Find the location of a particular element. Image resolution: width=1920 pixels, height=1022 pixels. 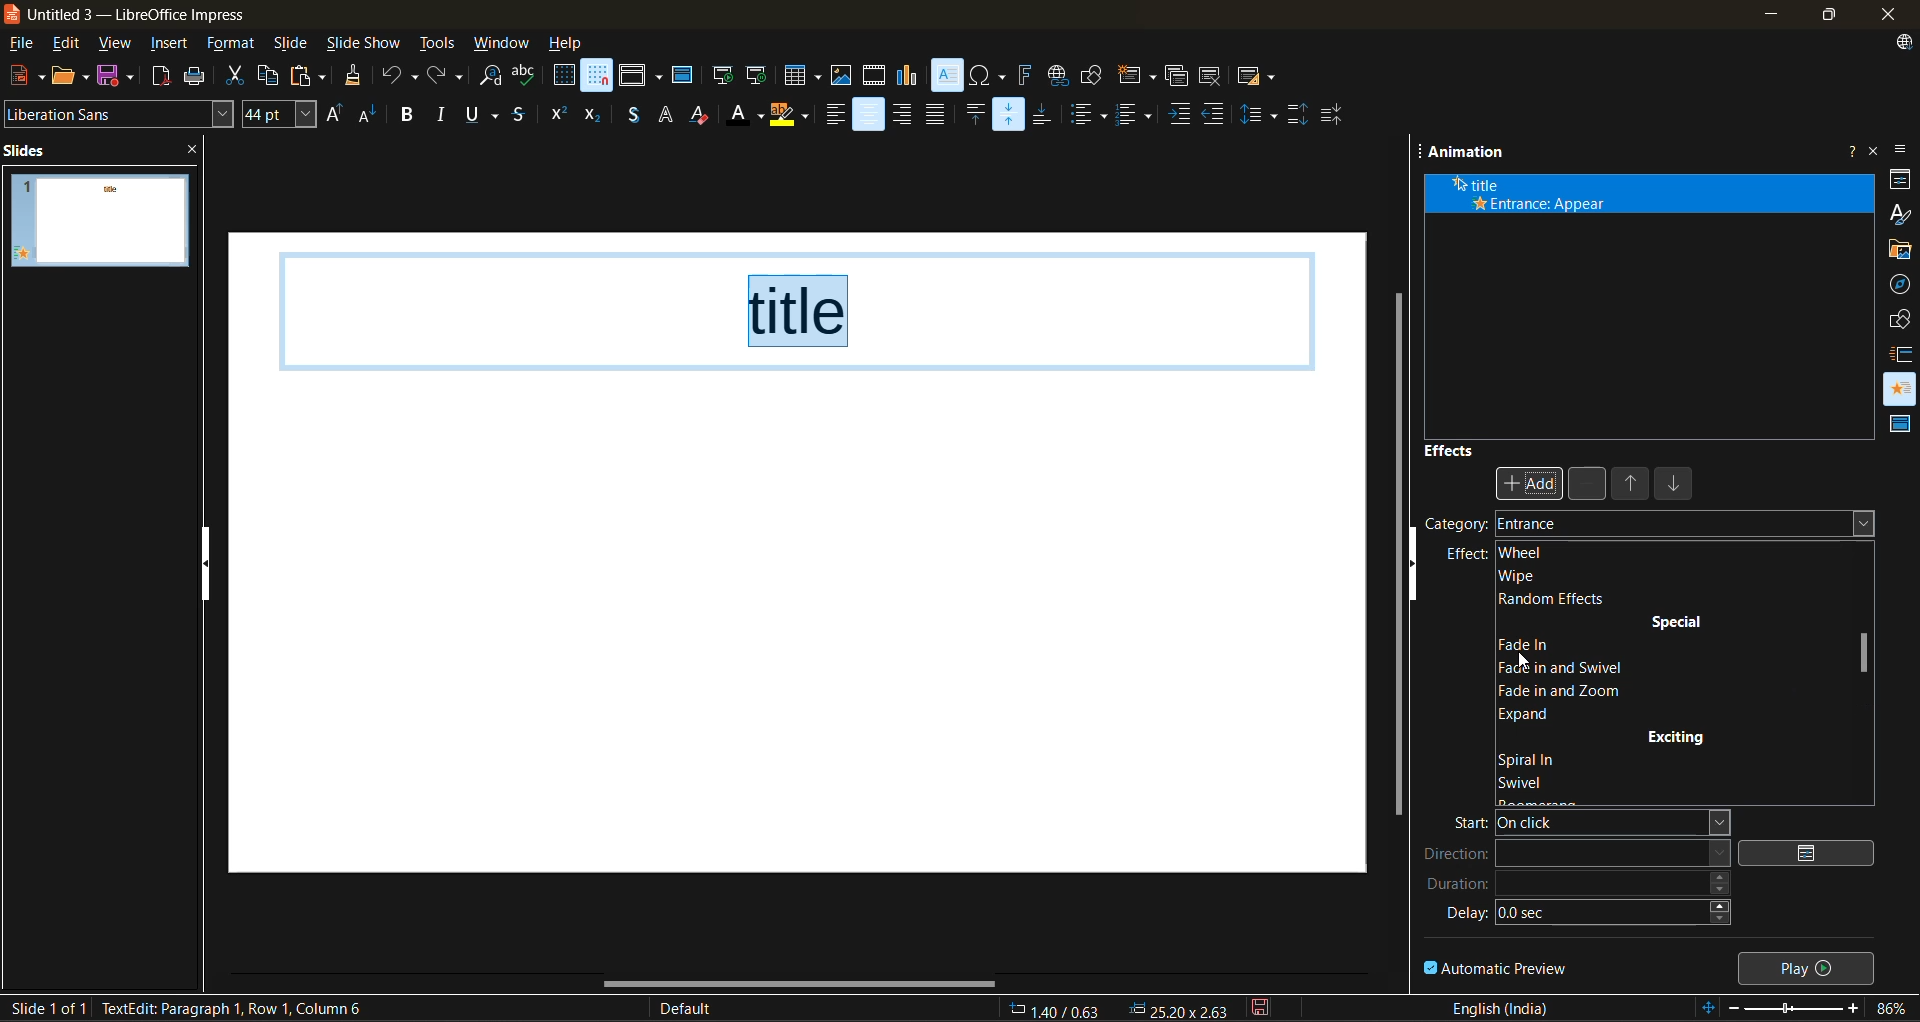

tools is located at coordinates (438, 46).